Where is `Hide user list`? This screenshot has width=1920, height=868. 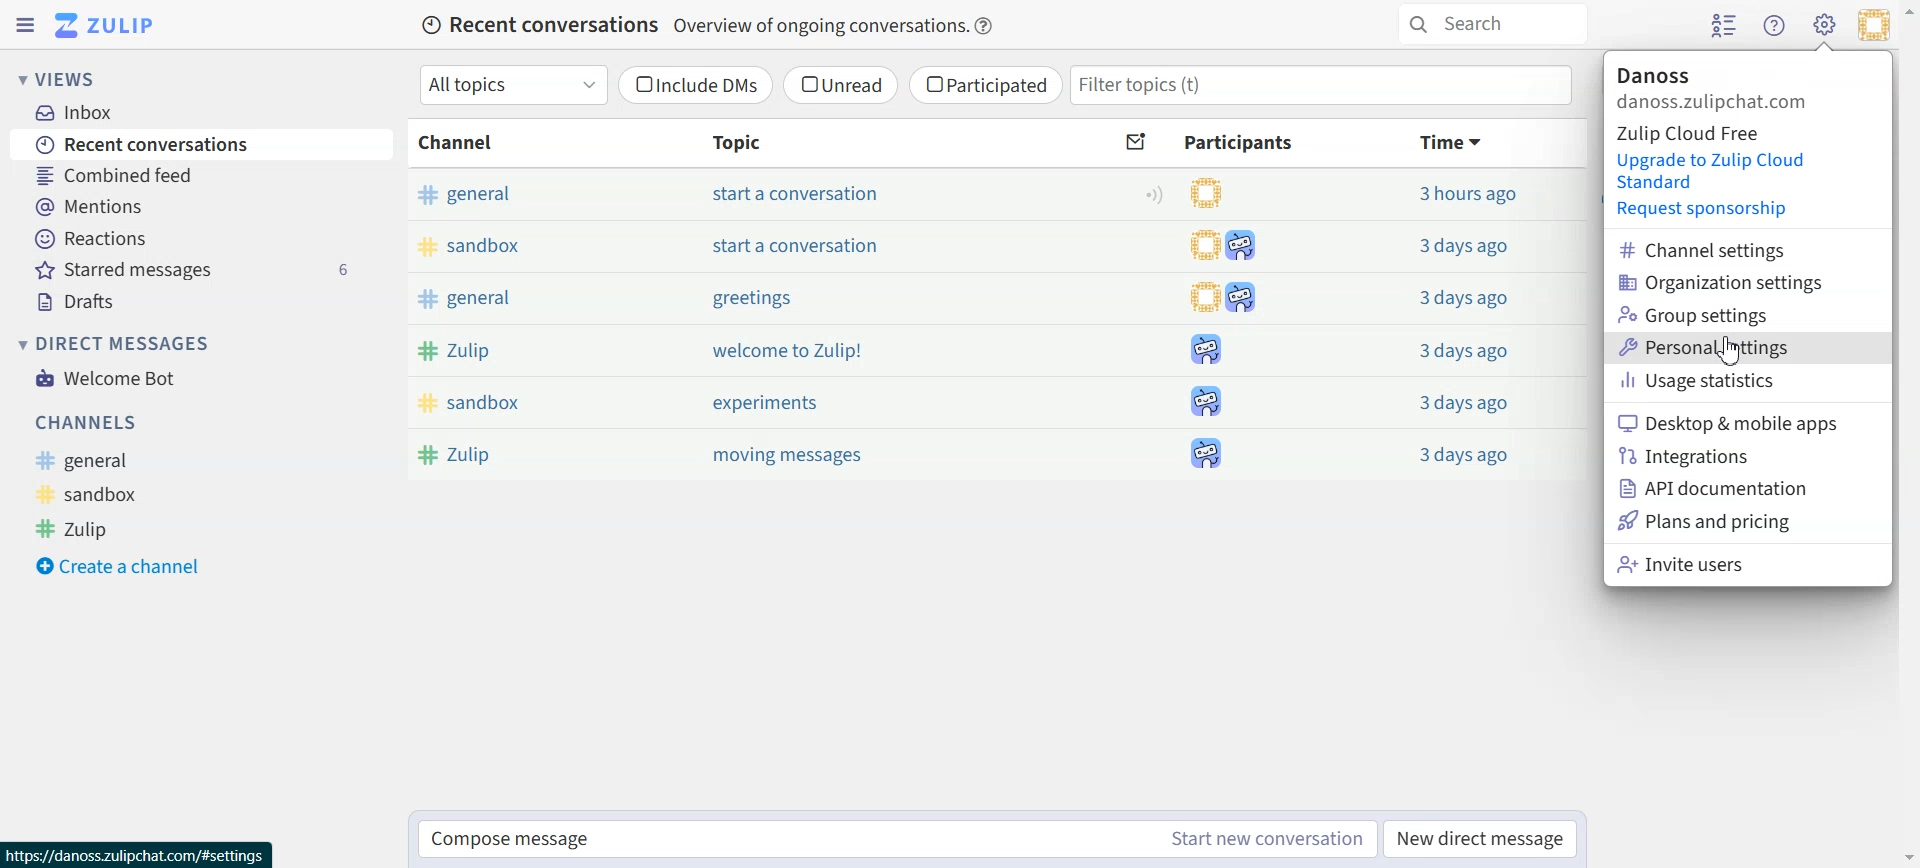
Hide user list is located at coordinates (1722, 26).